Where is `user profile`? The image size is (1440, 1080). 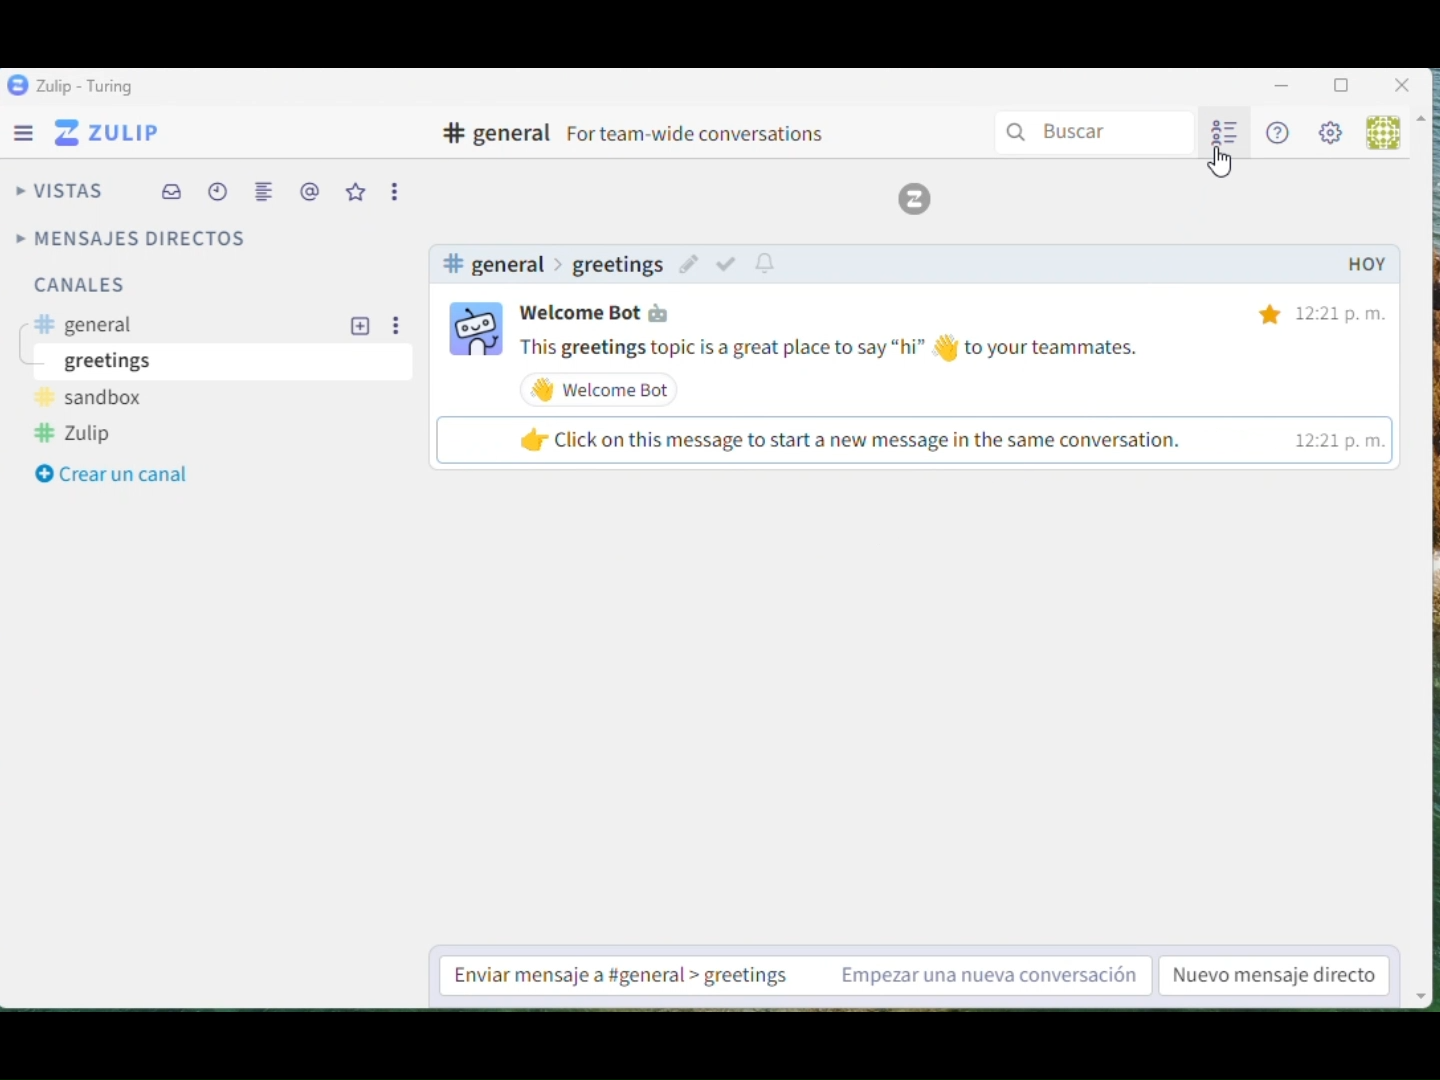
user profile is located at coordinates (474, 328).